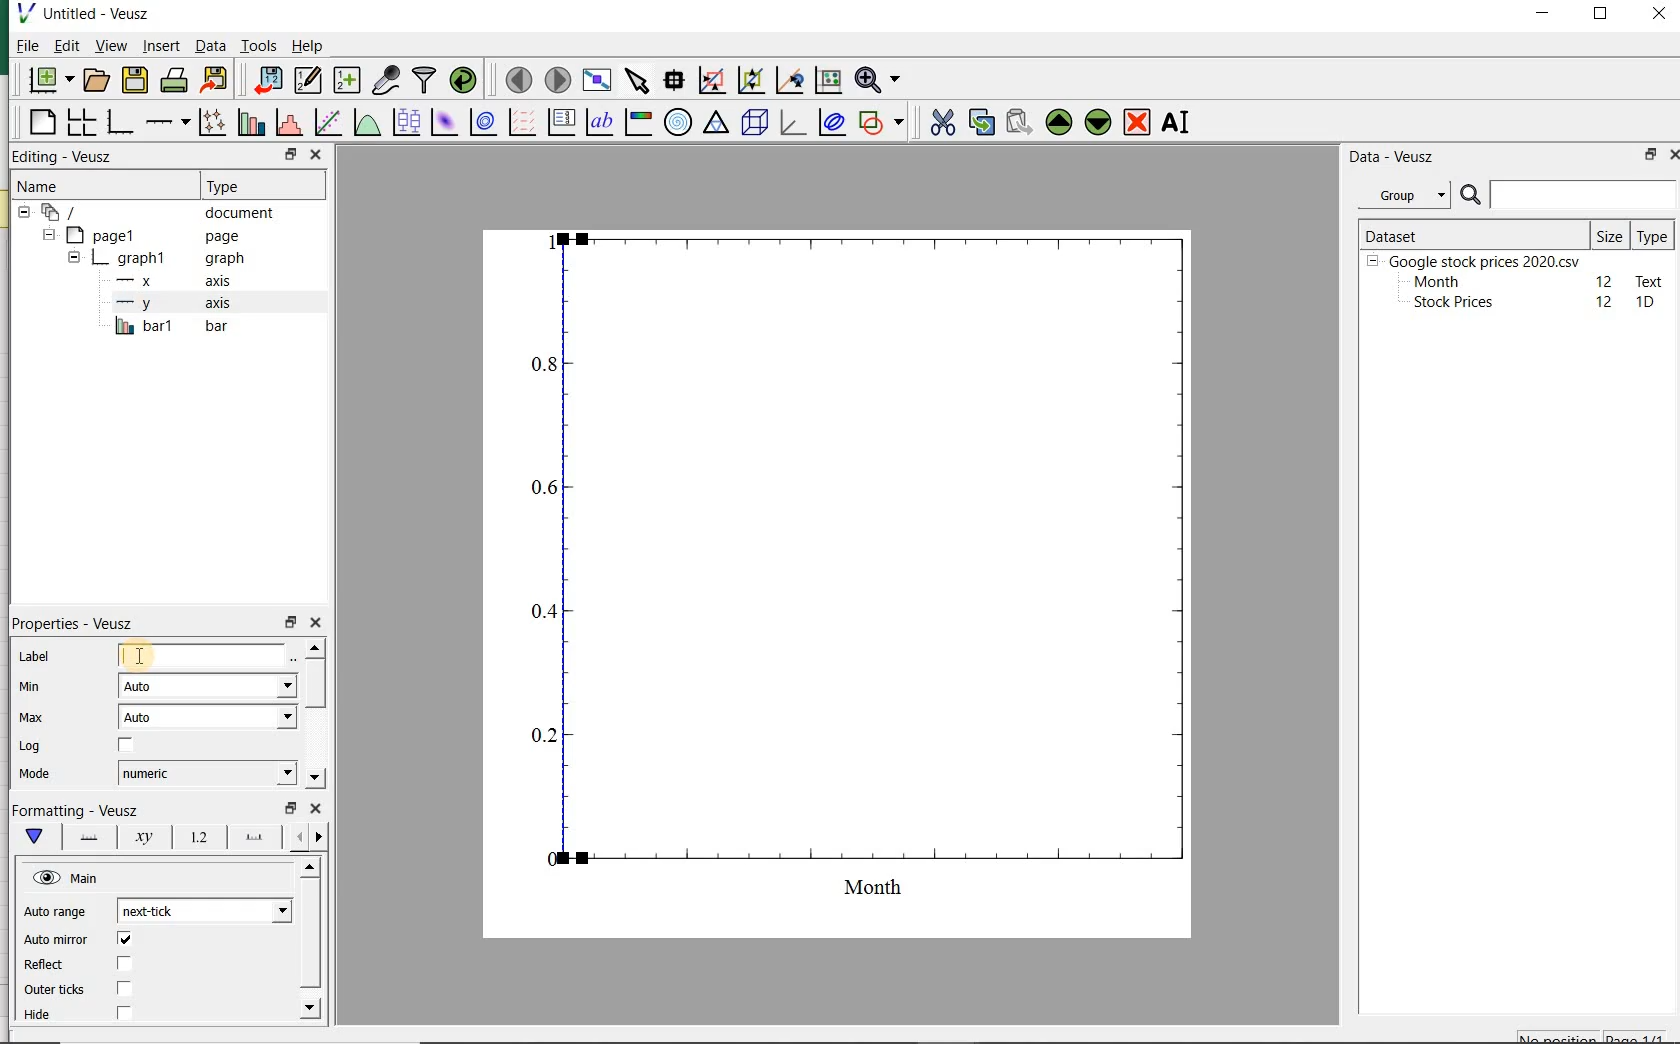  Describe the element at coordinates (153, 260) in the screenshot. I see `graph1` at that location.